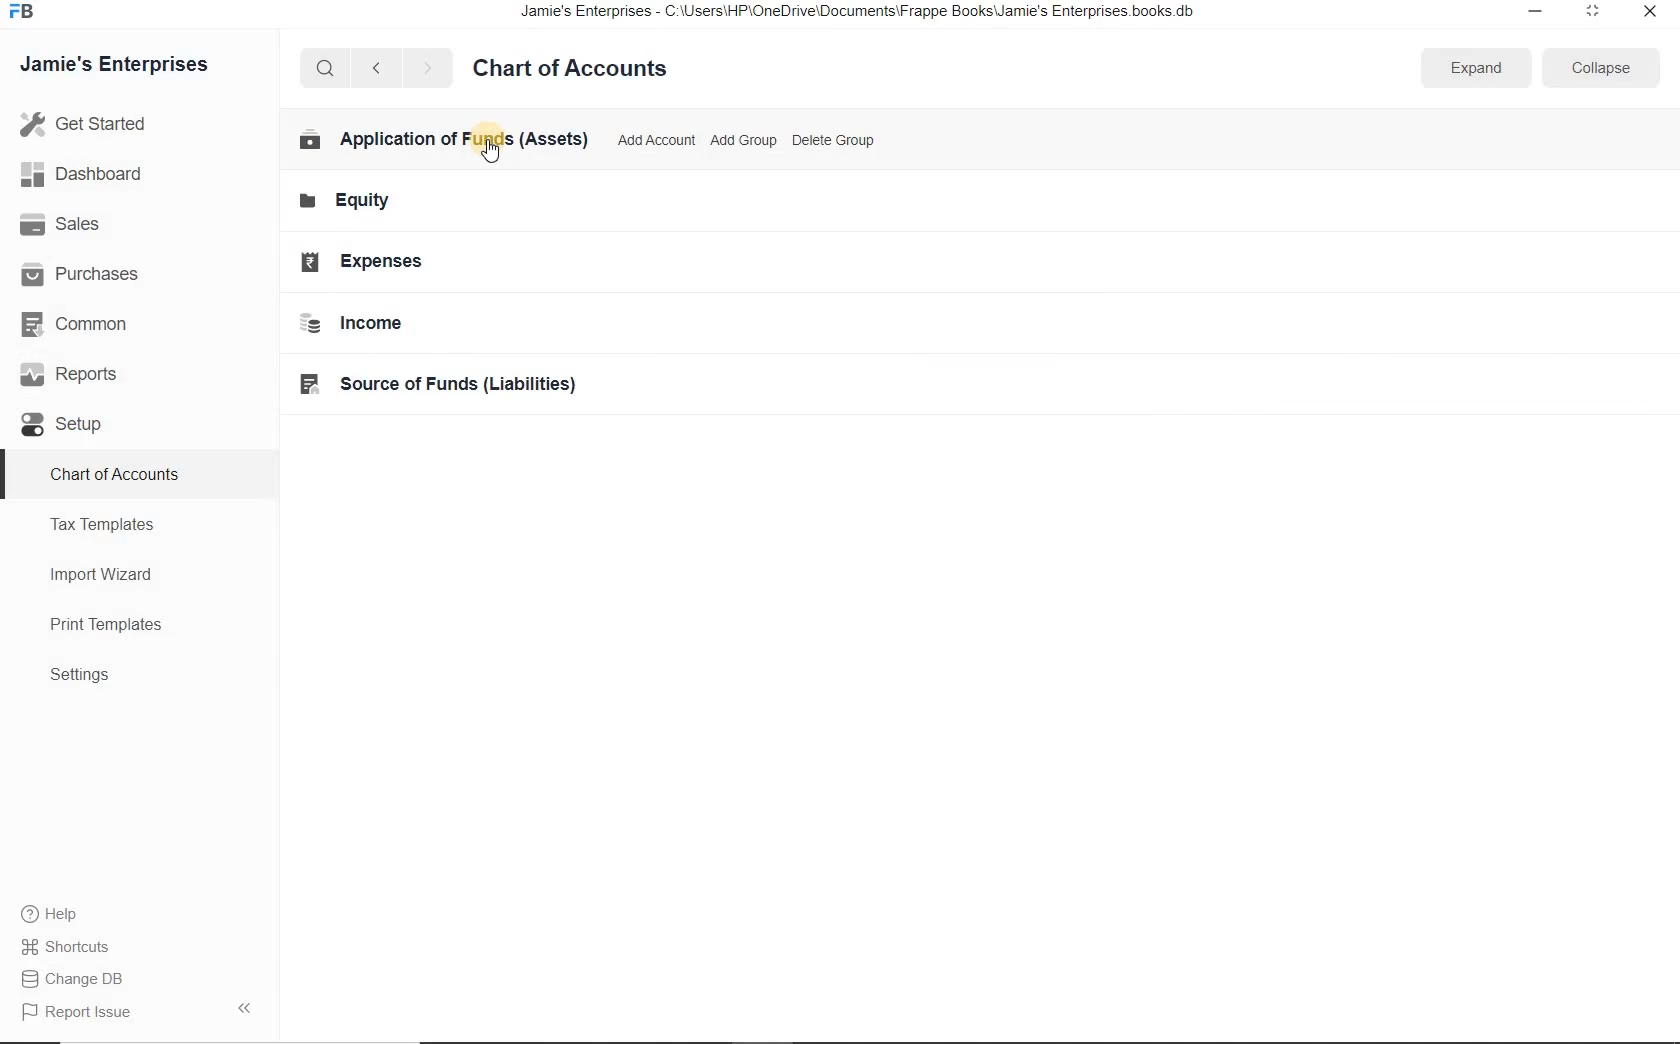  I want to click on Income, so click(368, 324).